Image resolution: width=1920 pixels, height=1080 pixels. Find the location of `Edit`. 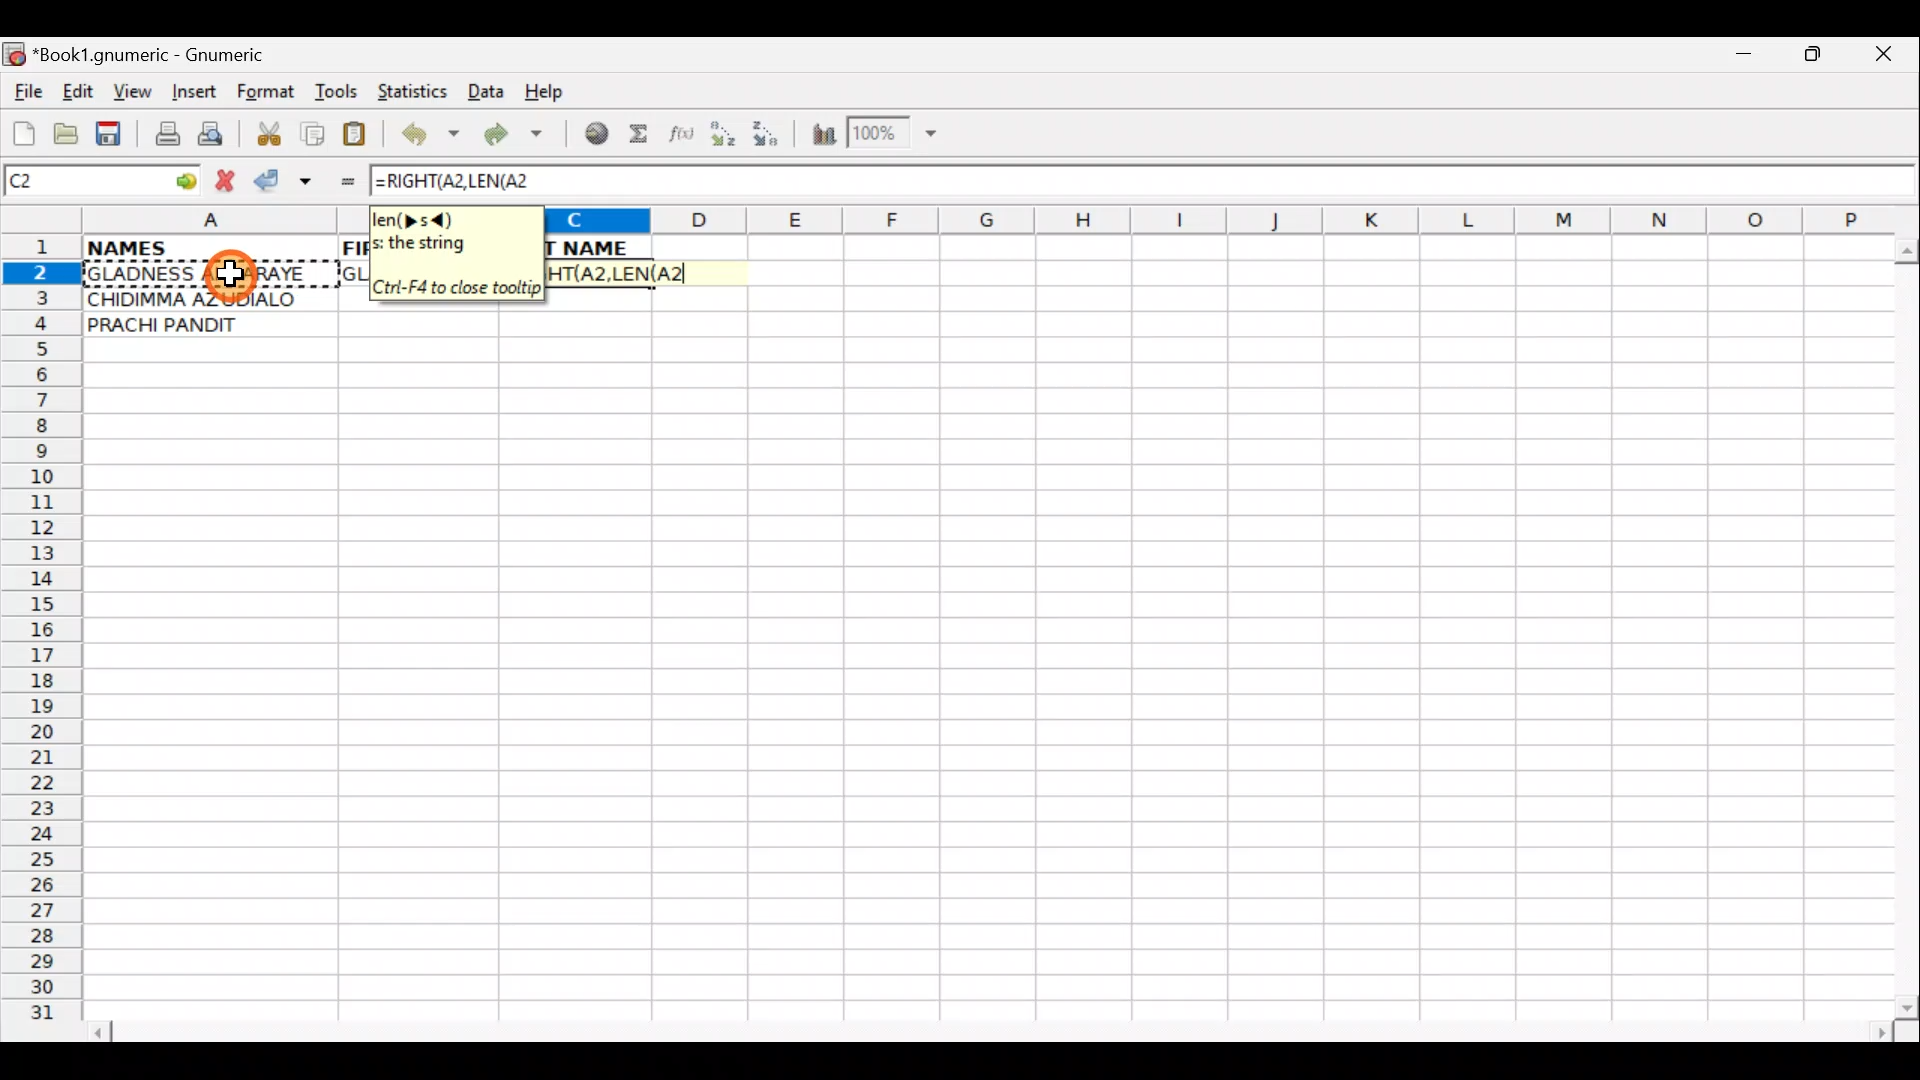

Edit is located at coordinates (77, 91).